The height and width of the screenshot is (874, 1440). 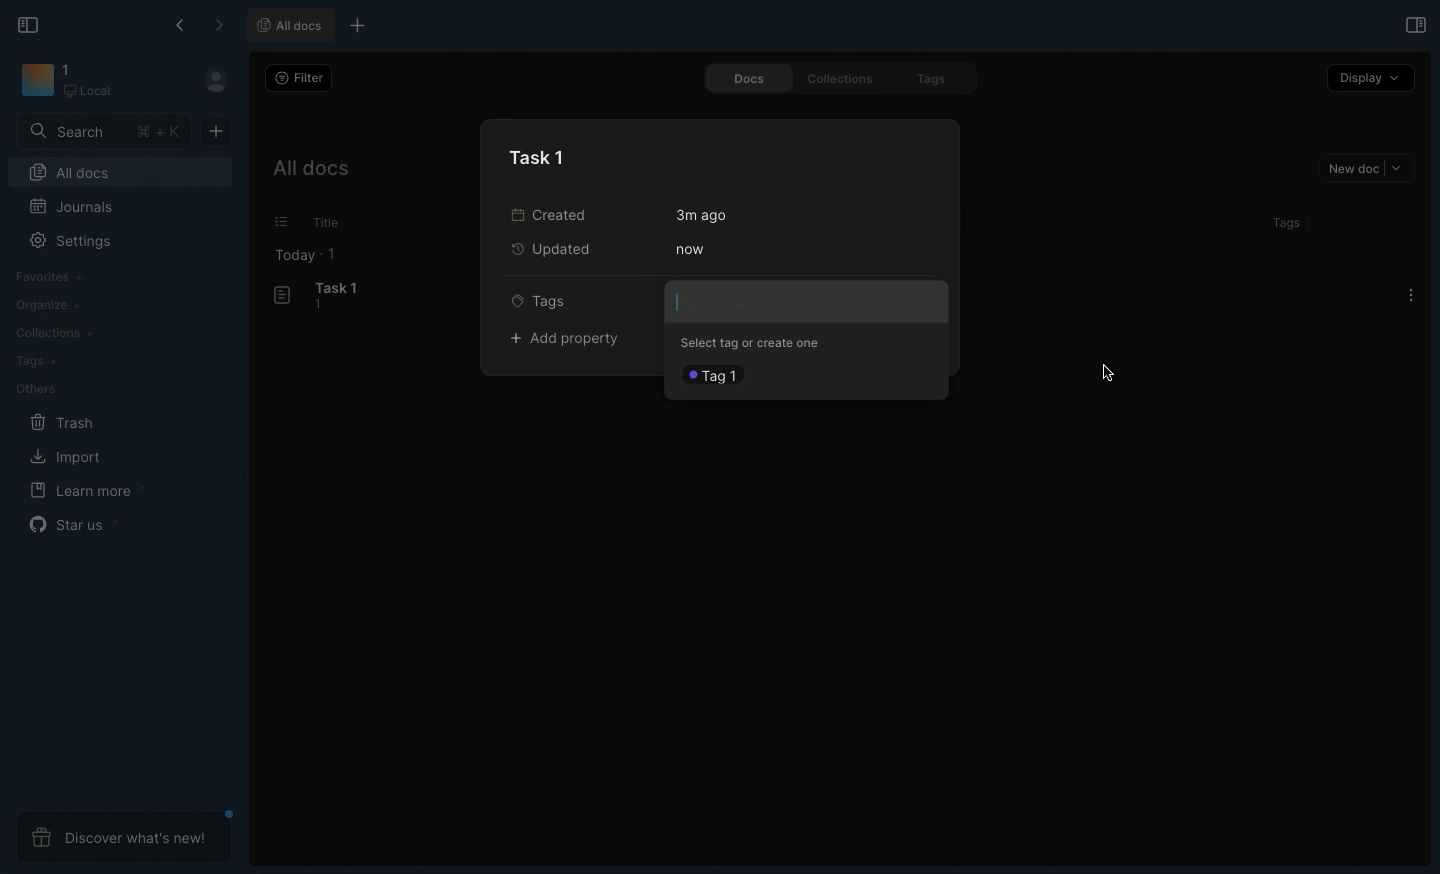 What do you see at coordinates (1369, 170) in the screenshot?
I see `New doc` at bounding box center [1369, 170].